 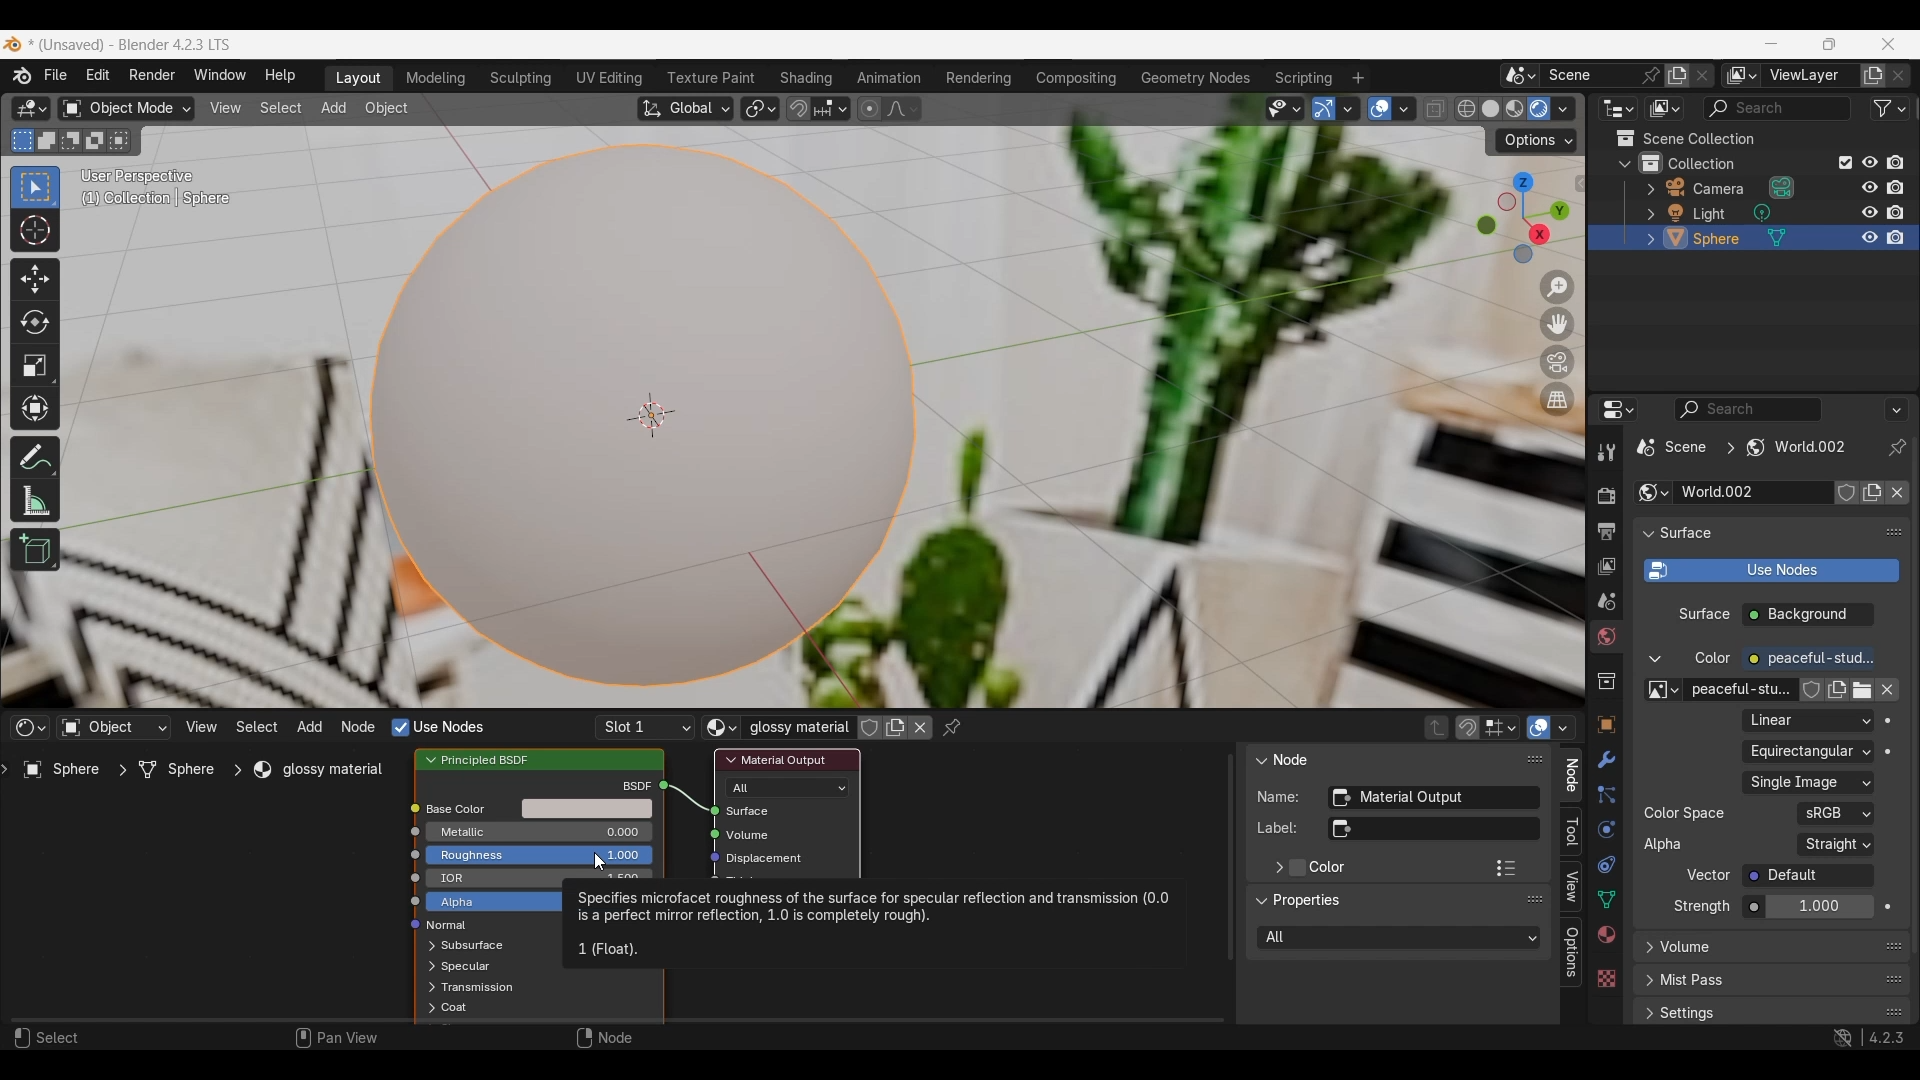 What do you see at coordinates (830, 108) in the screenshot?
I see `Snapping` at bounding box center [830, 108].